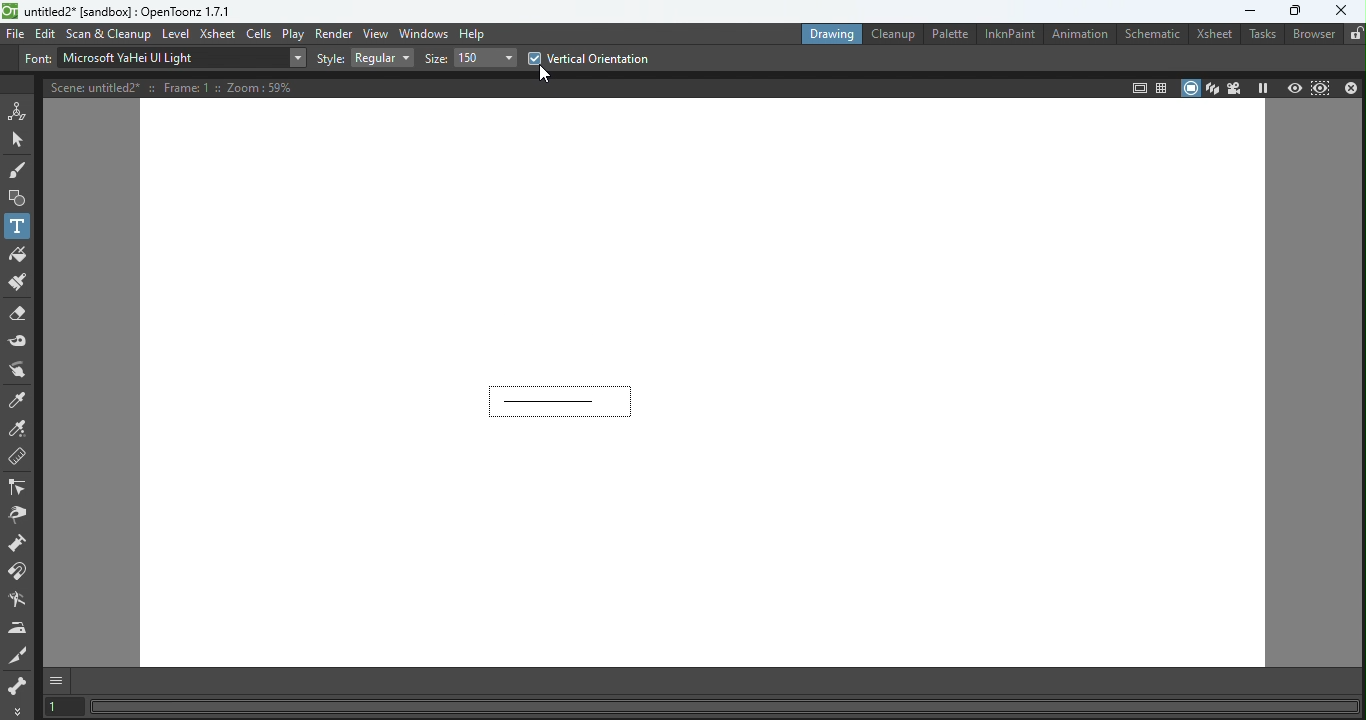  I want to click on Cleanup, so click(895, 34).